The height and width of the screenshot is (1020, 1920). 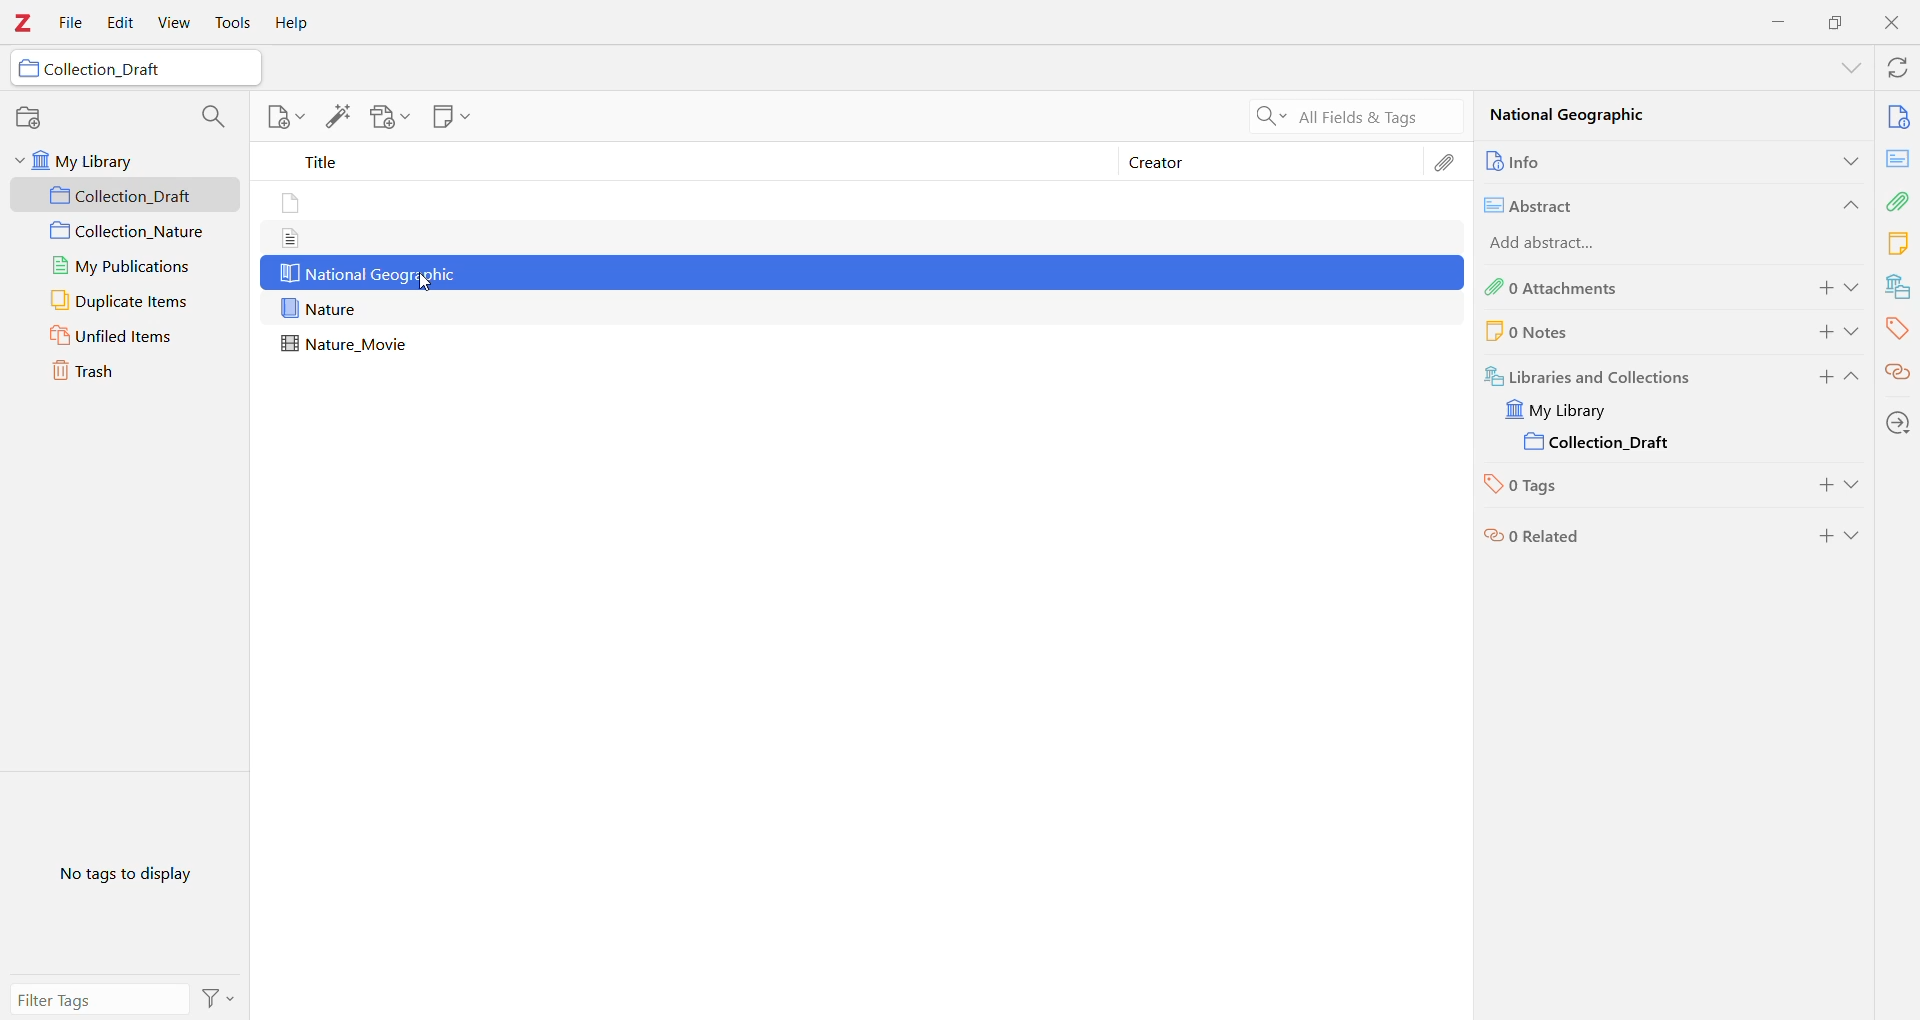 I want to click on Application Logo, so click(x=24, y=23).